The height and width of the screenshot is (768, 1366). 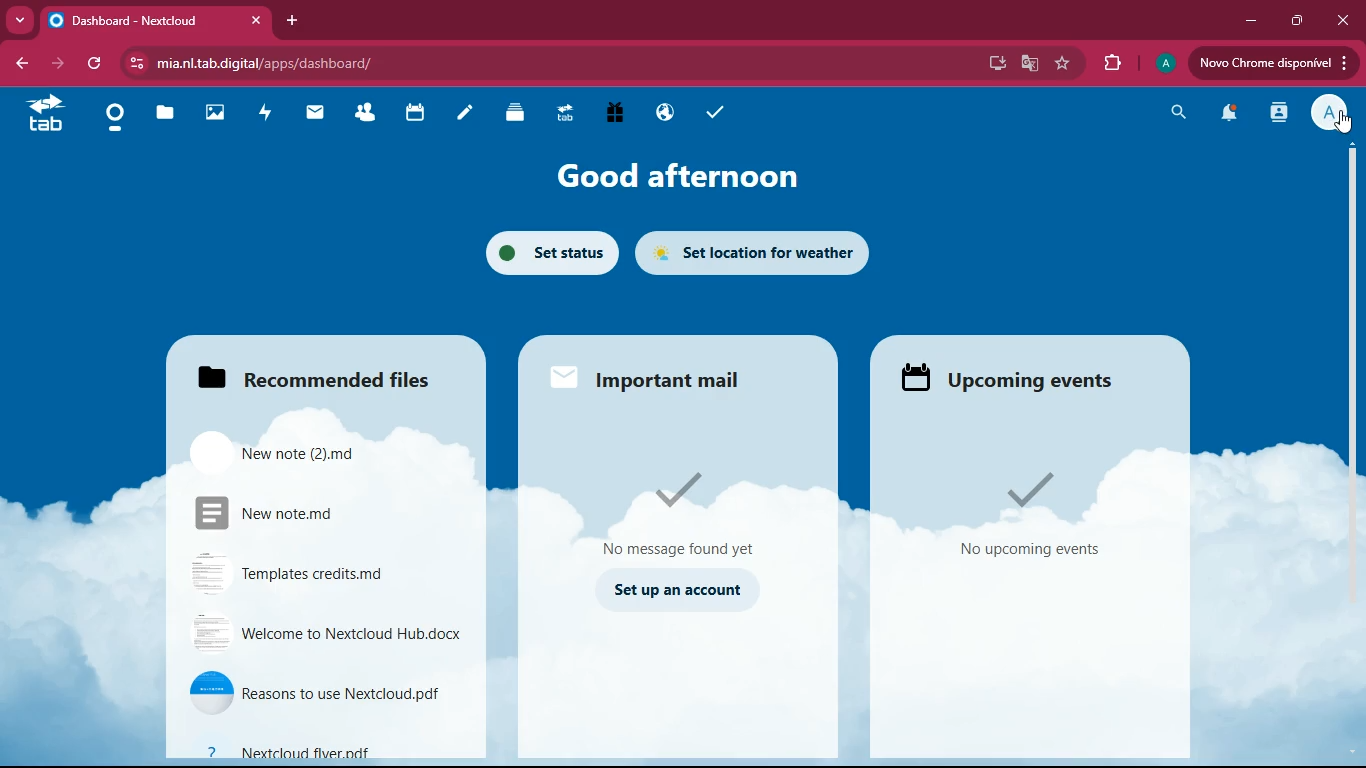 I want to click on extension, so click(x=1107, y=64).